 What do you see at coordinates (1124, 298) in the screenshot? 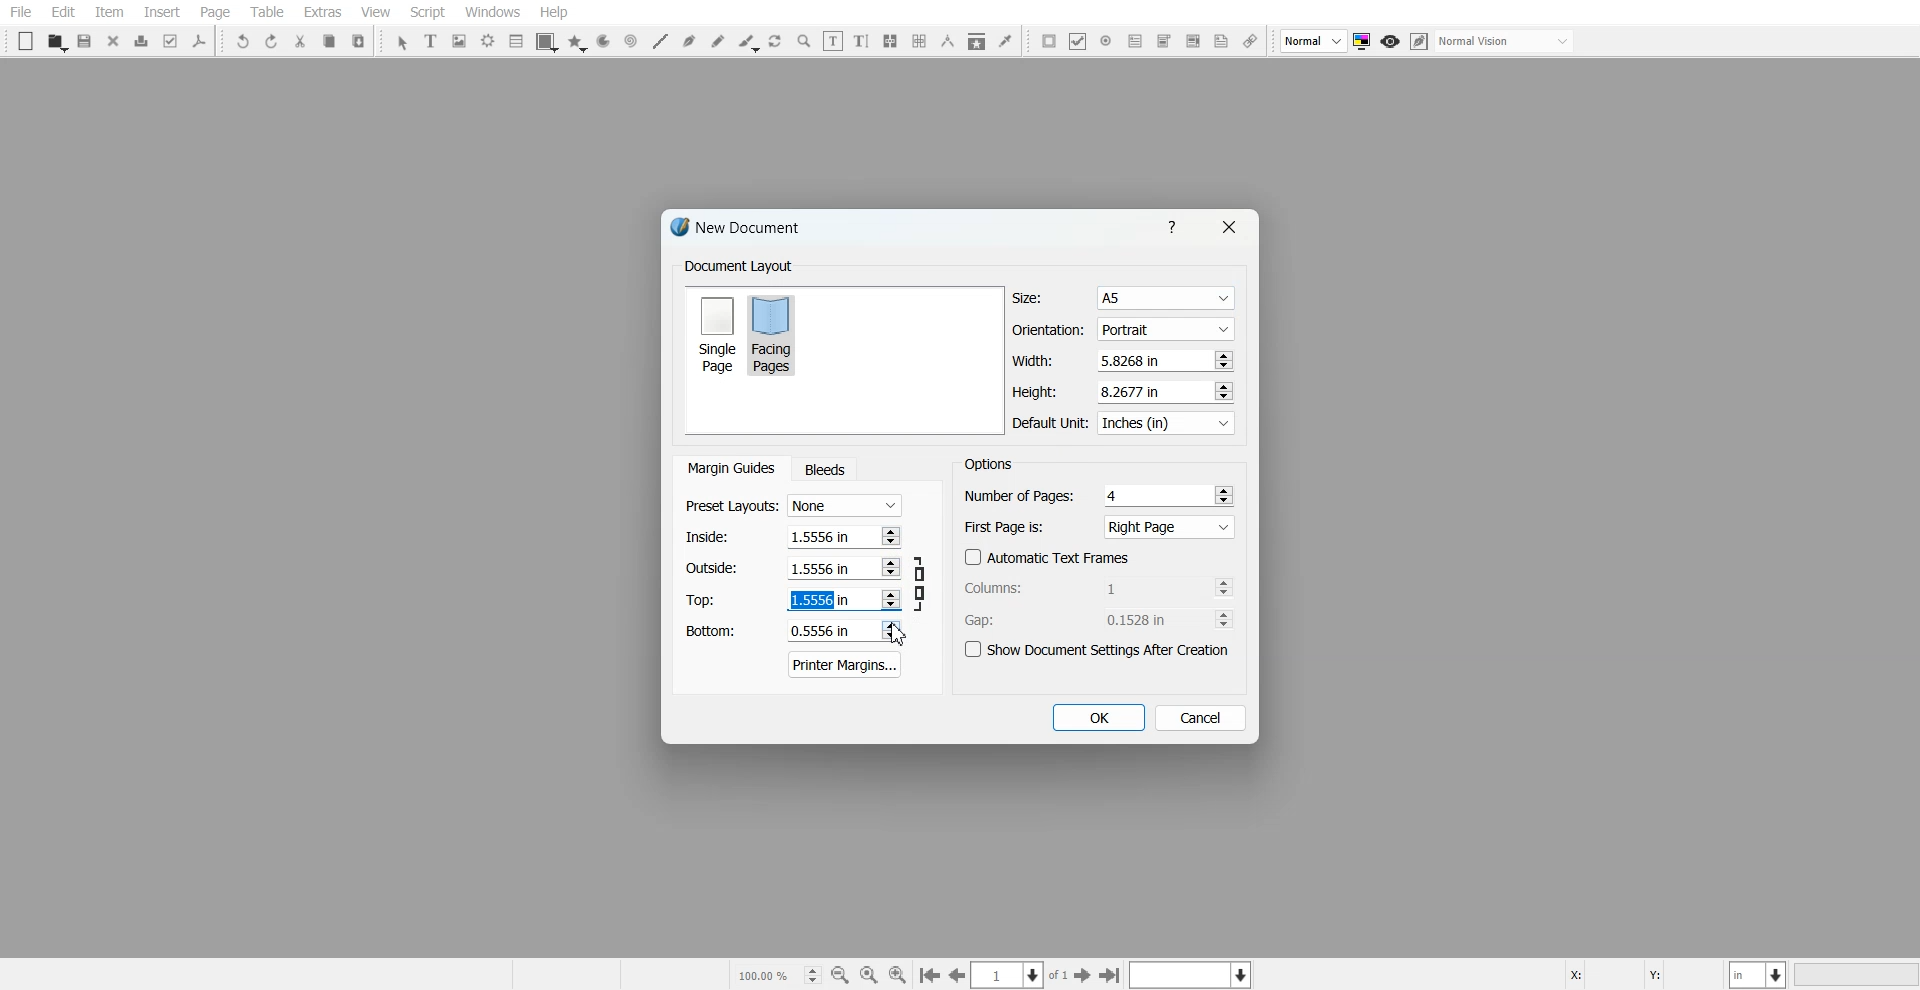
I see `Size` at bounding box center [1124, 298].